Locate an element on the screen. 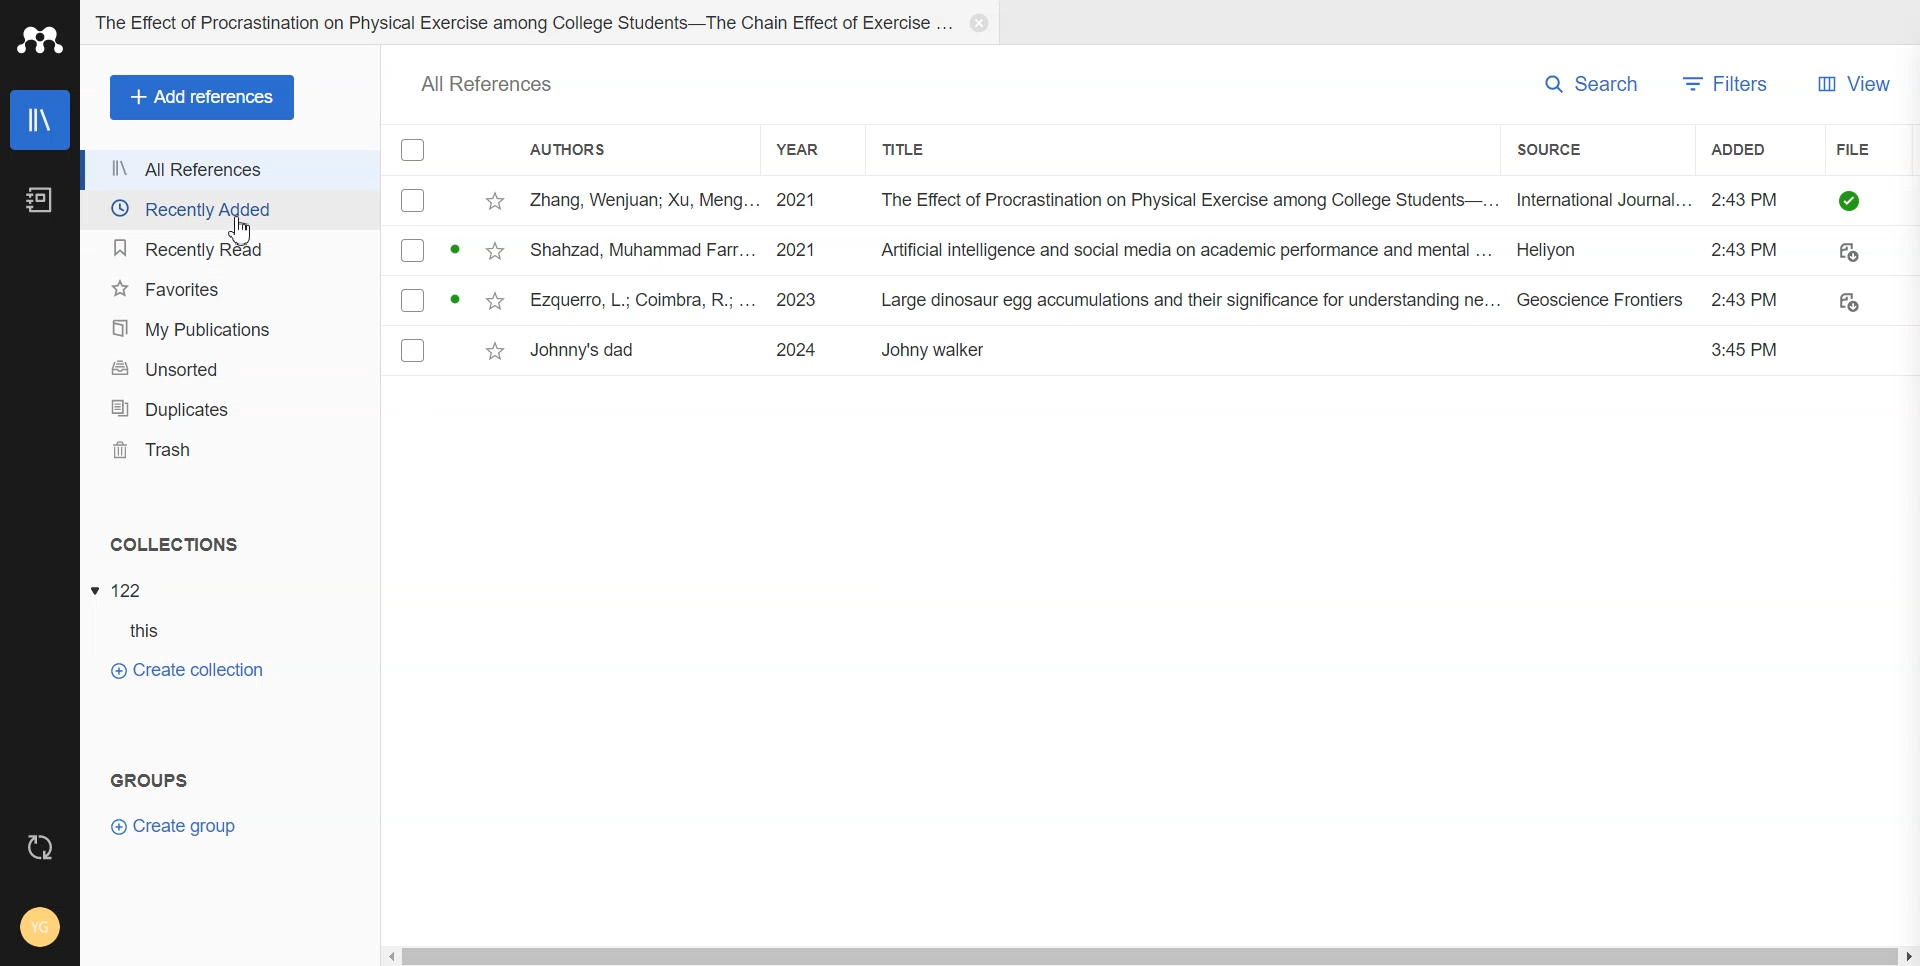 This screenshot has width=1920, height=966. Text is located at coordinates (149, 780).